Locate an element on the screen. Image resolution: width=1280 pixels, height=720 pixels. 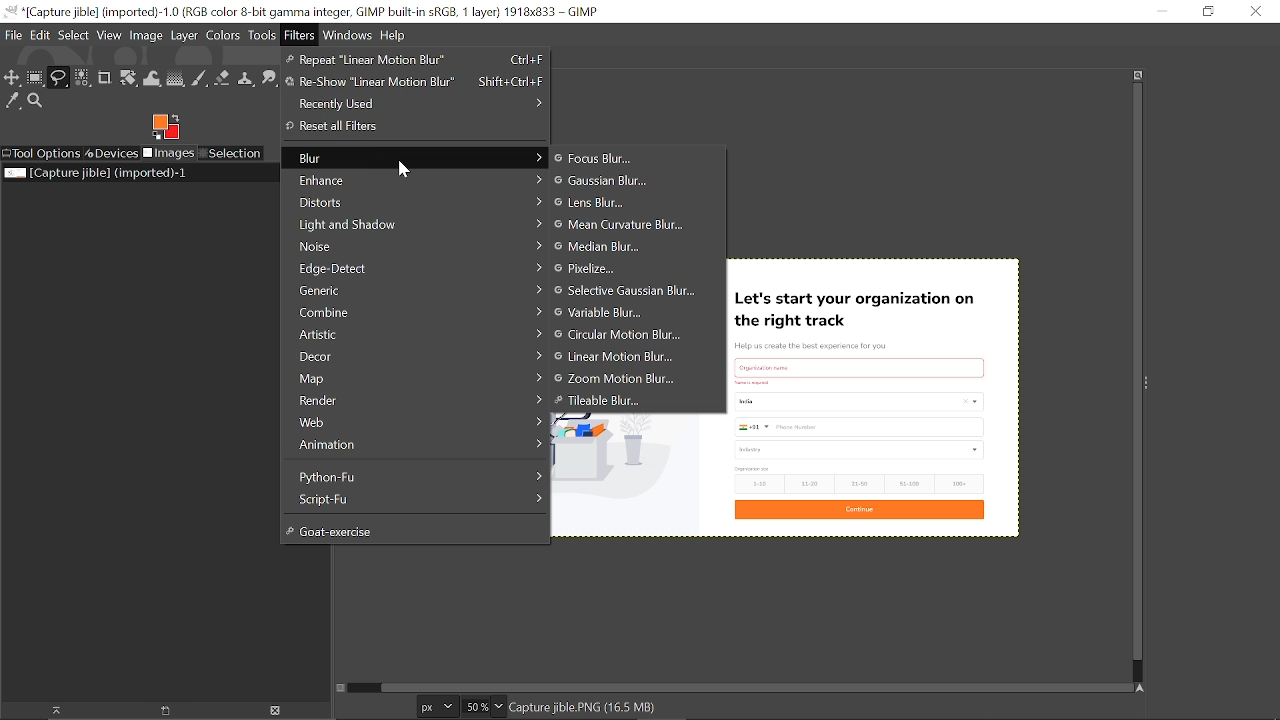
Windows is located at coordinates (349, 37).